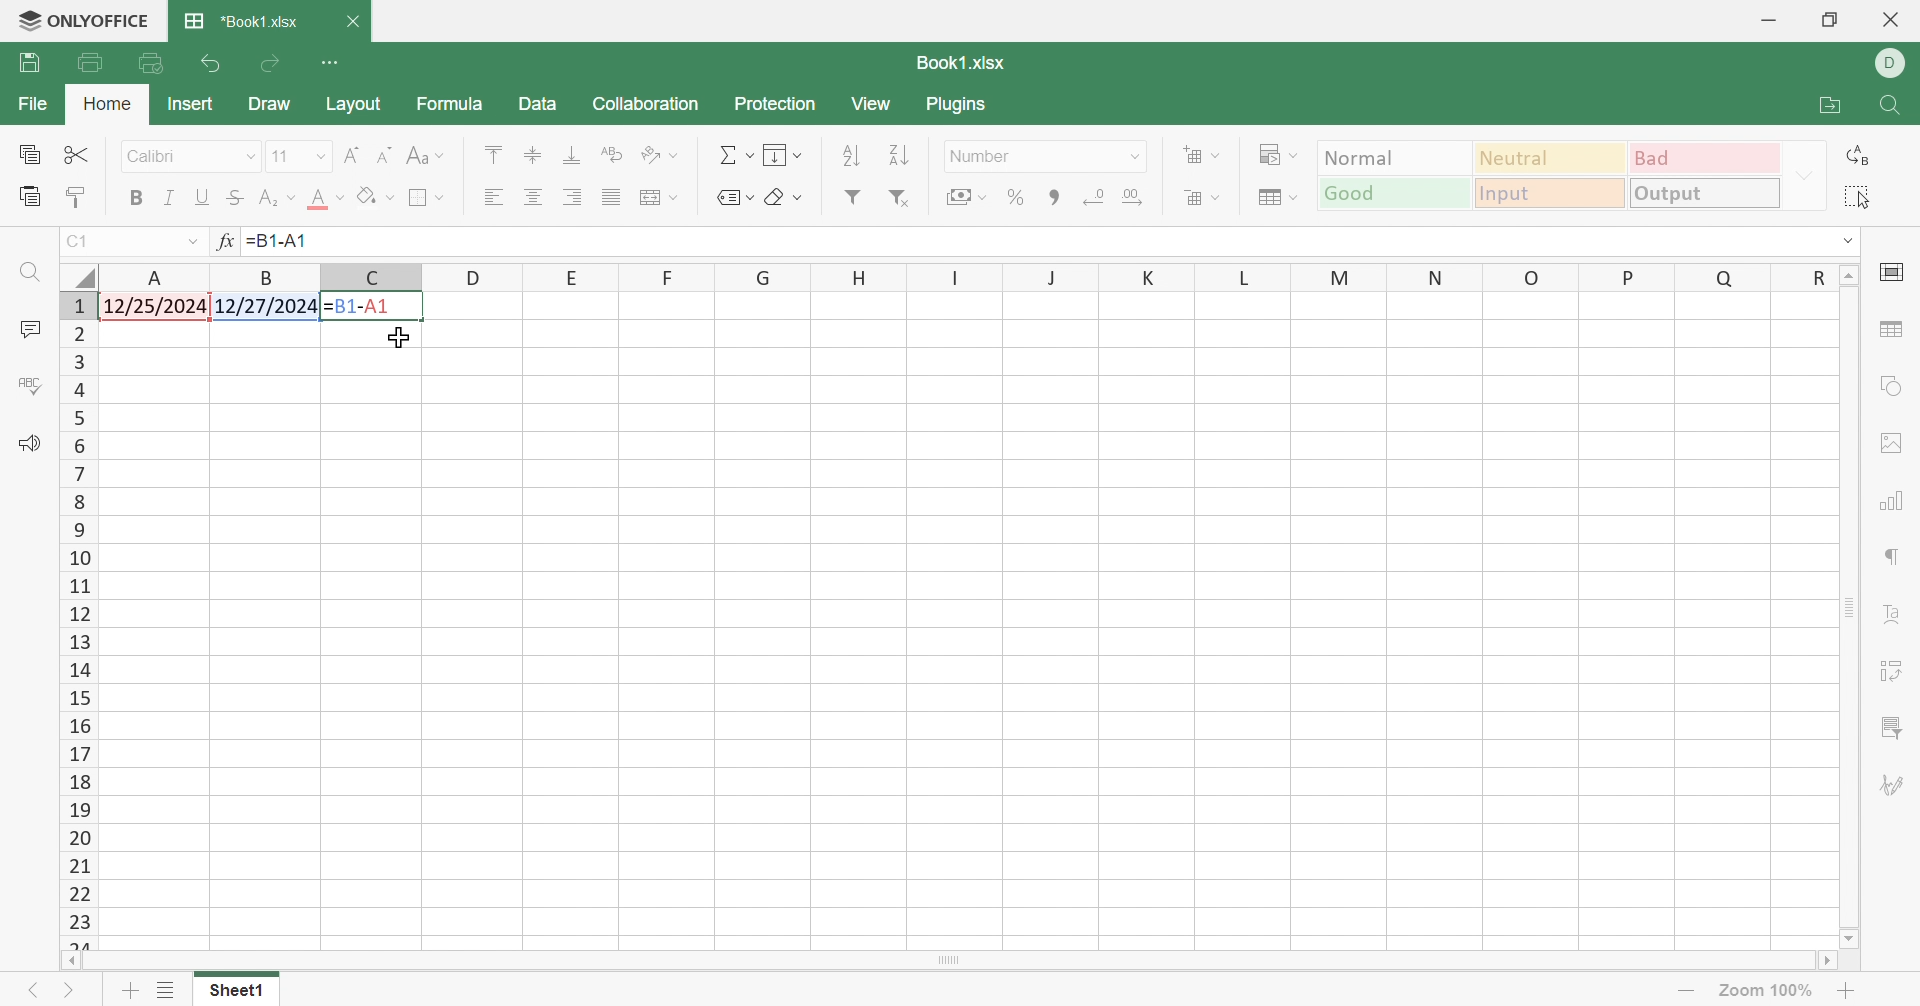  Describe the element at coordinates (1205, 199) in the screenshot. I see `Delete cells` at that location.